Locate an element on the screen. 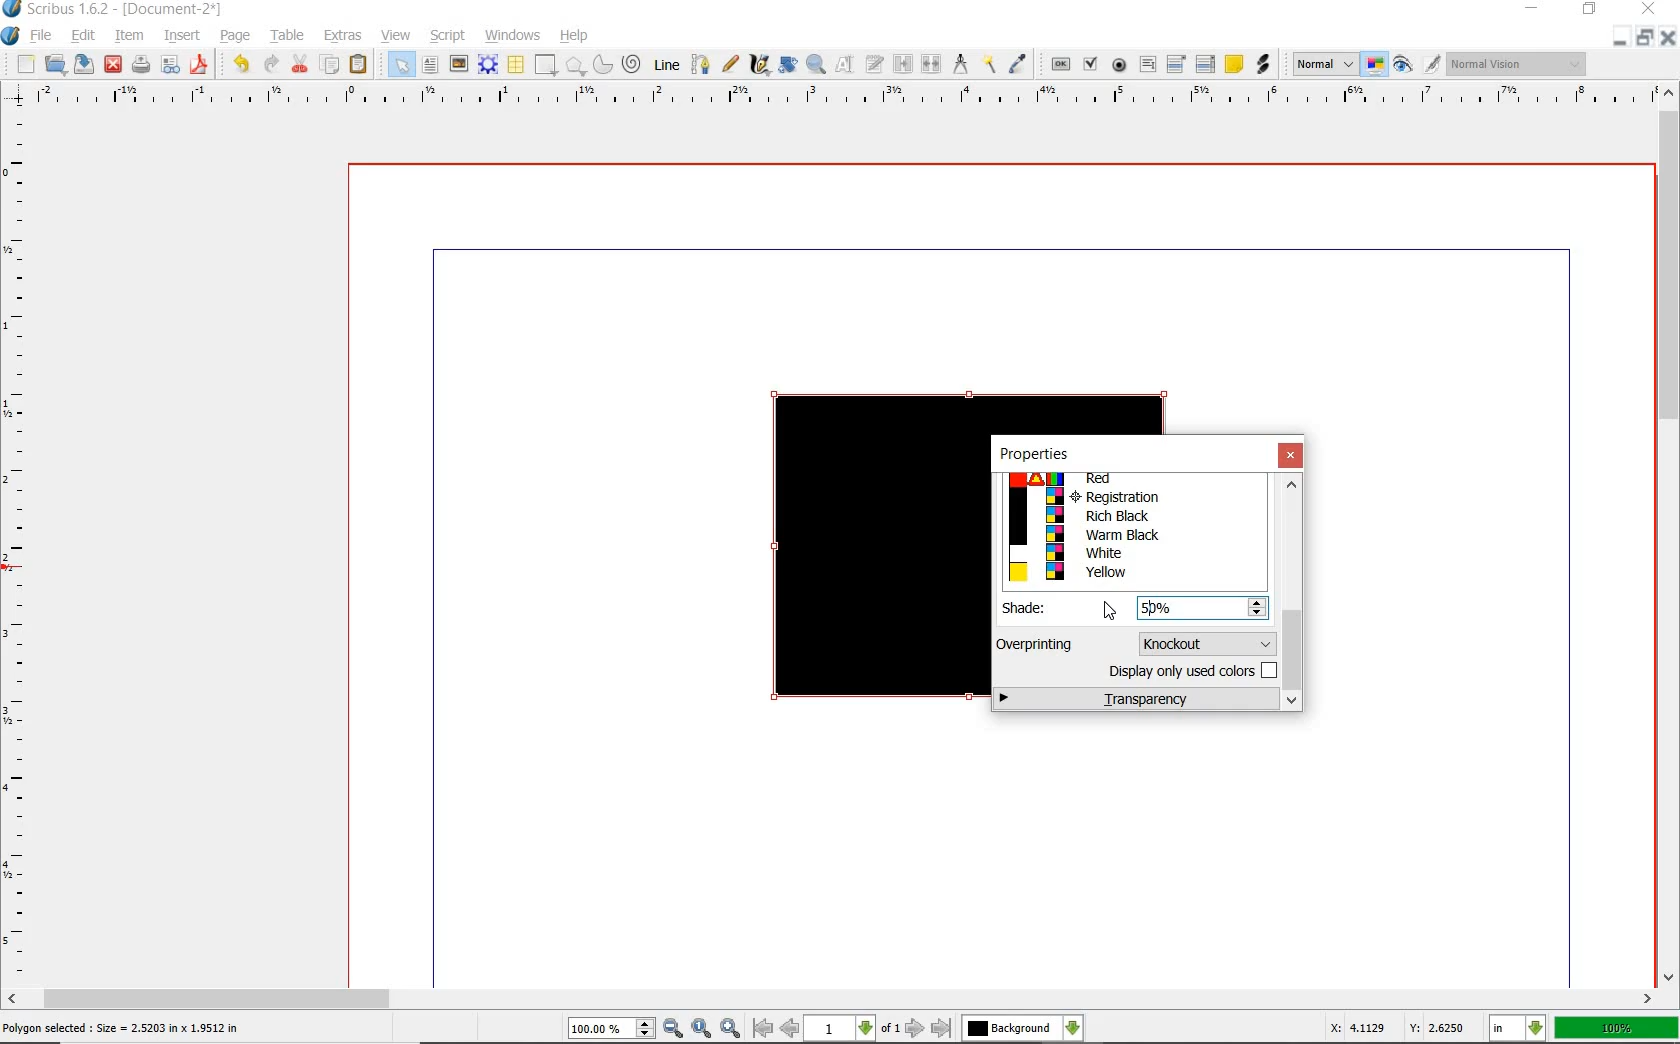  Red is located at coordinates (1127, 480).